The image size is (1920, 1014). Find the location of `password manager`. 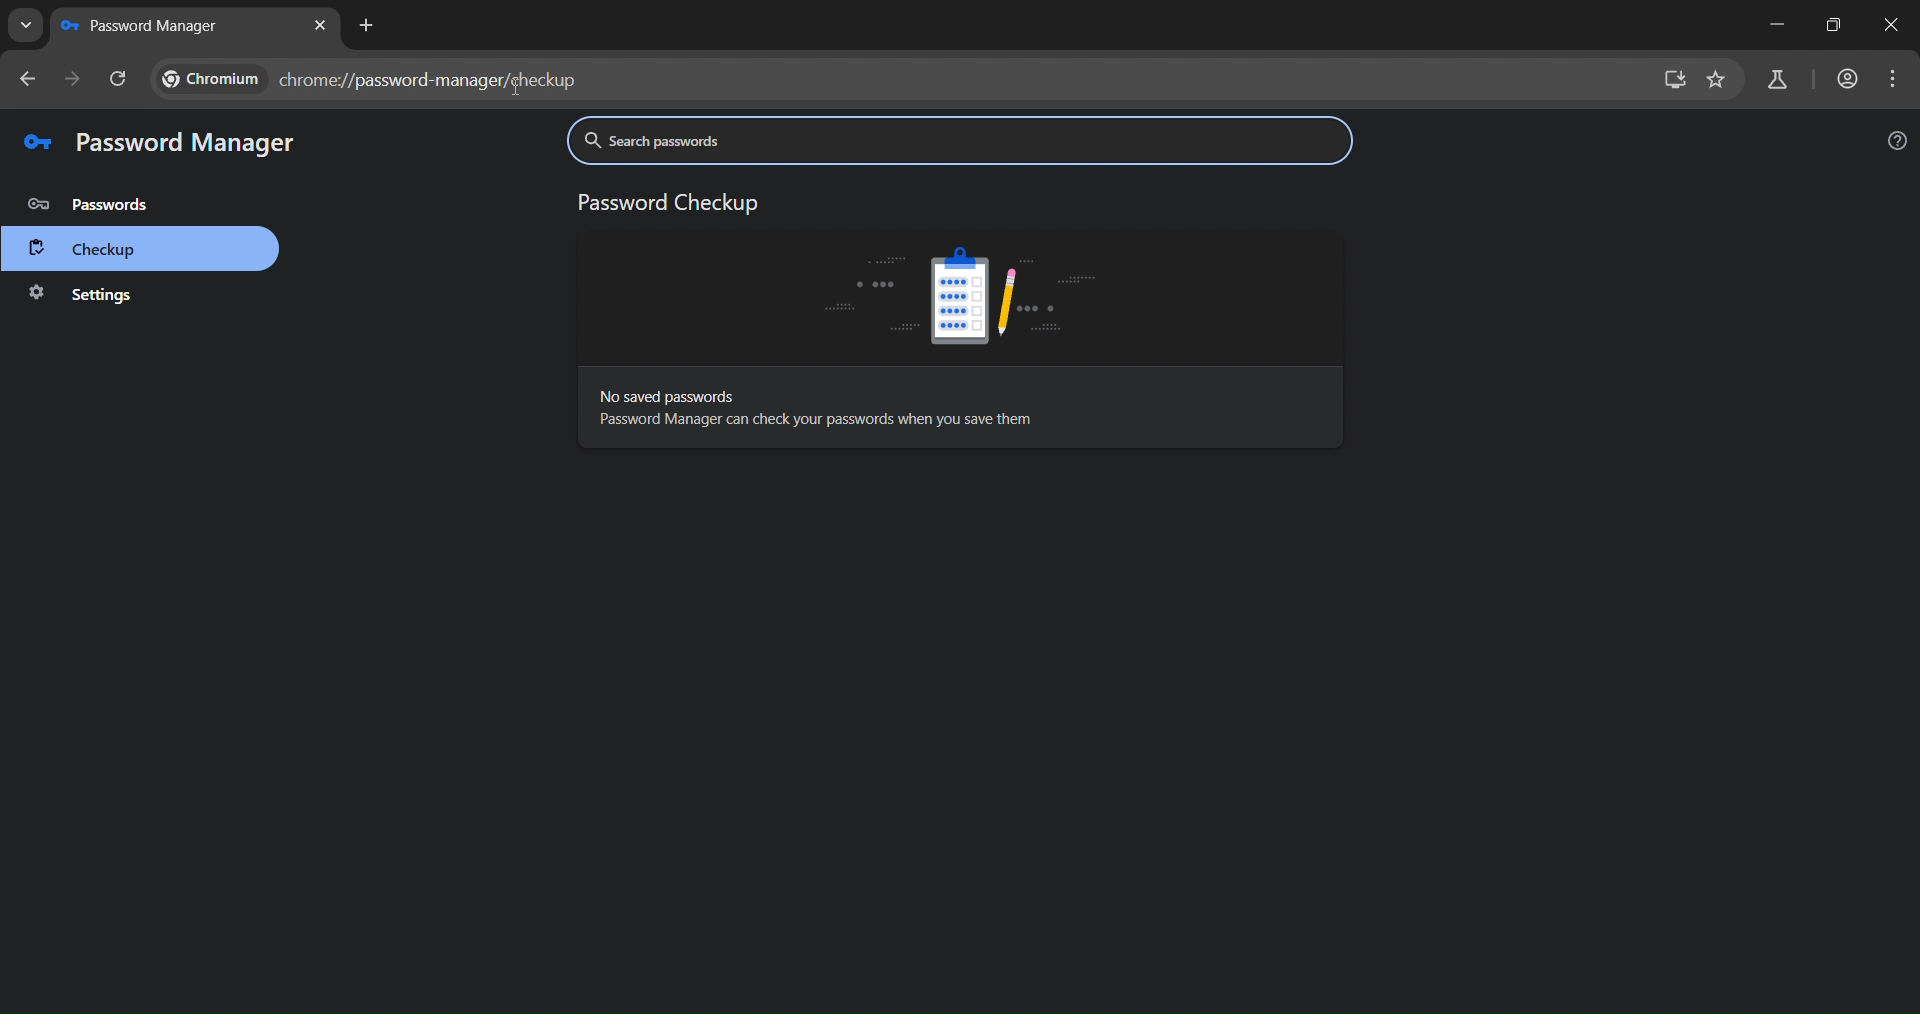

password manager is located at coordinates (158, 142).